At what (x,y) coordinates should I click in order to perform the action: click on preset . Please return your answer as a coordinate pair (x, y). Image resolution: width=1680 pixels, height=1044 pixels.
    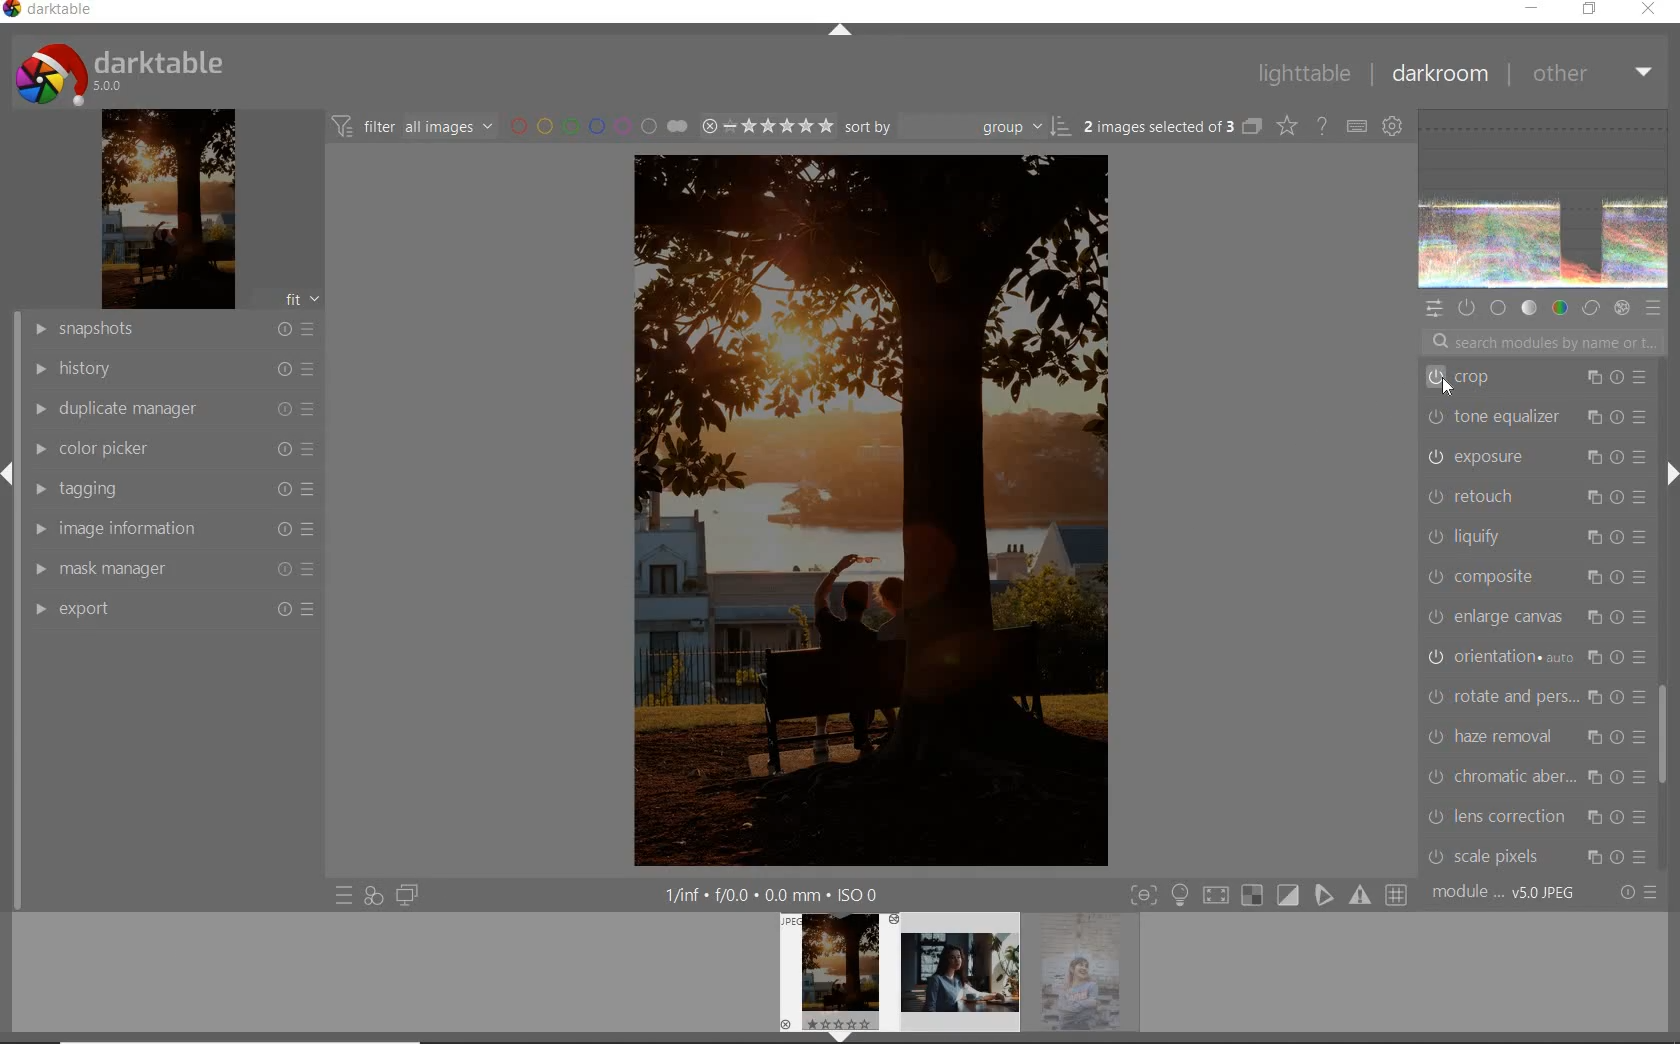
    Looking at the image, I should click on (1653, 306).